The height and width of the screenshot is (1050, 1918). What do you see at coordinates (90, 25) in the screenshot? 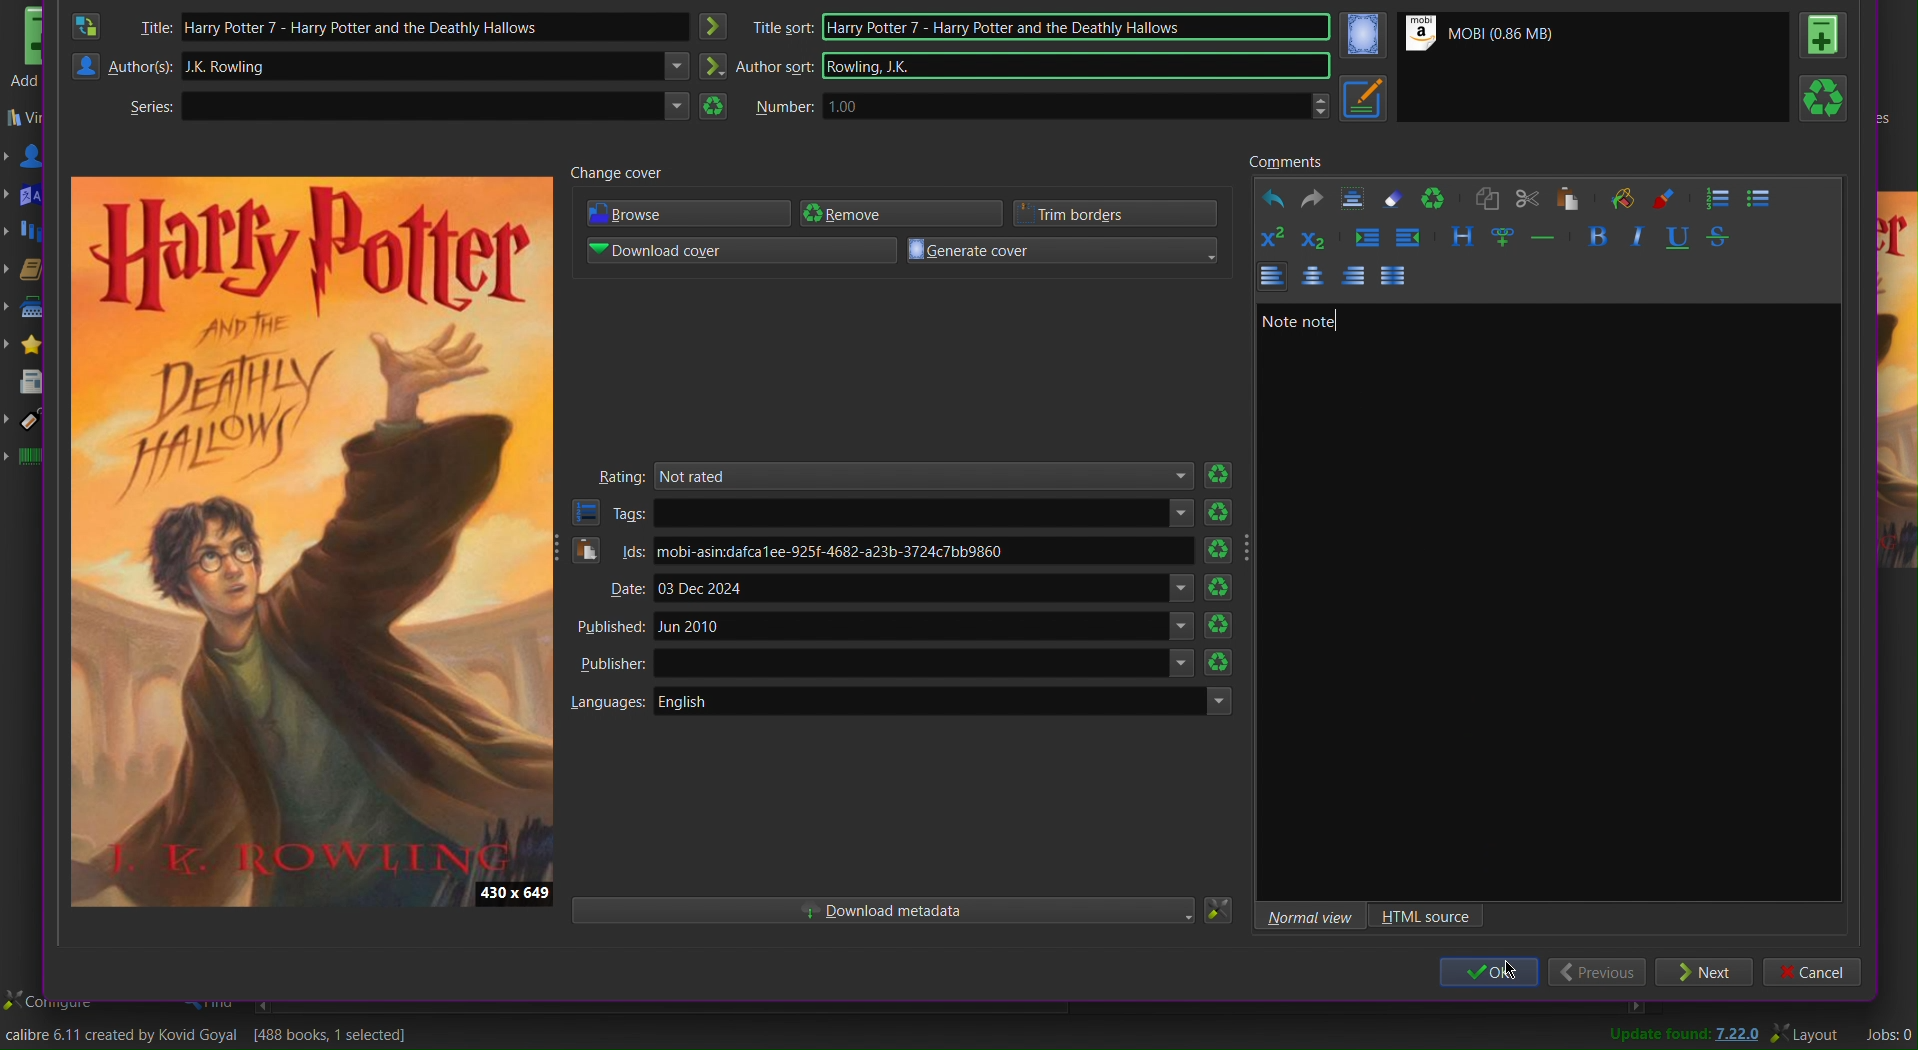
I see `Swap Author and Title` at bounding box center [90, 25].